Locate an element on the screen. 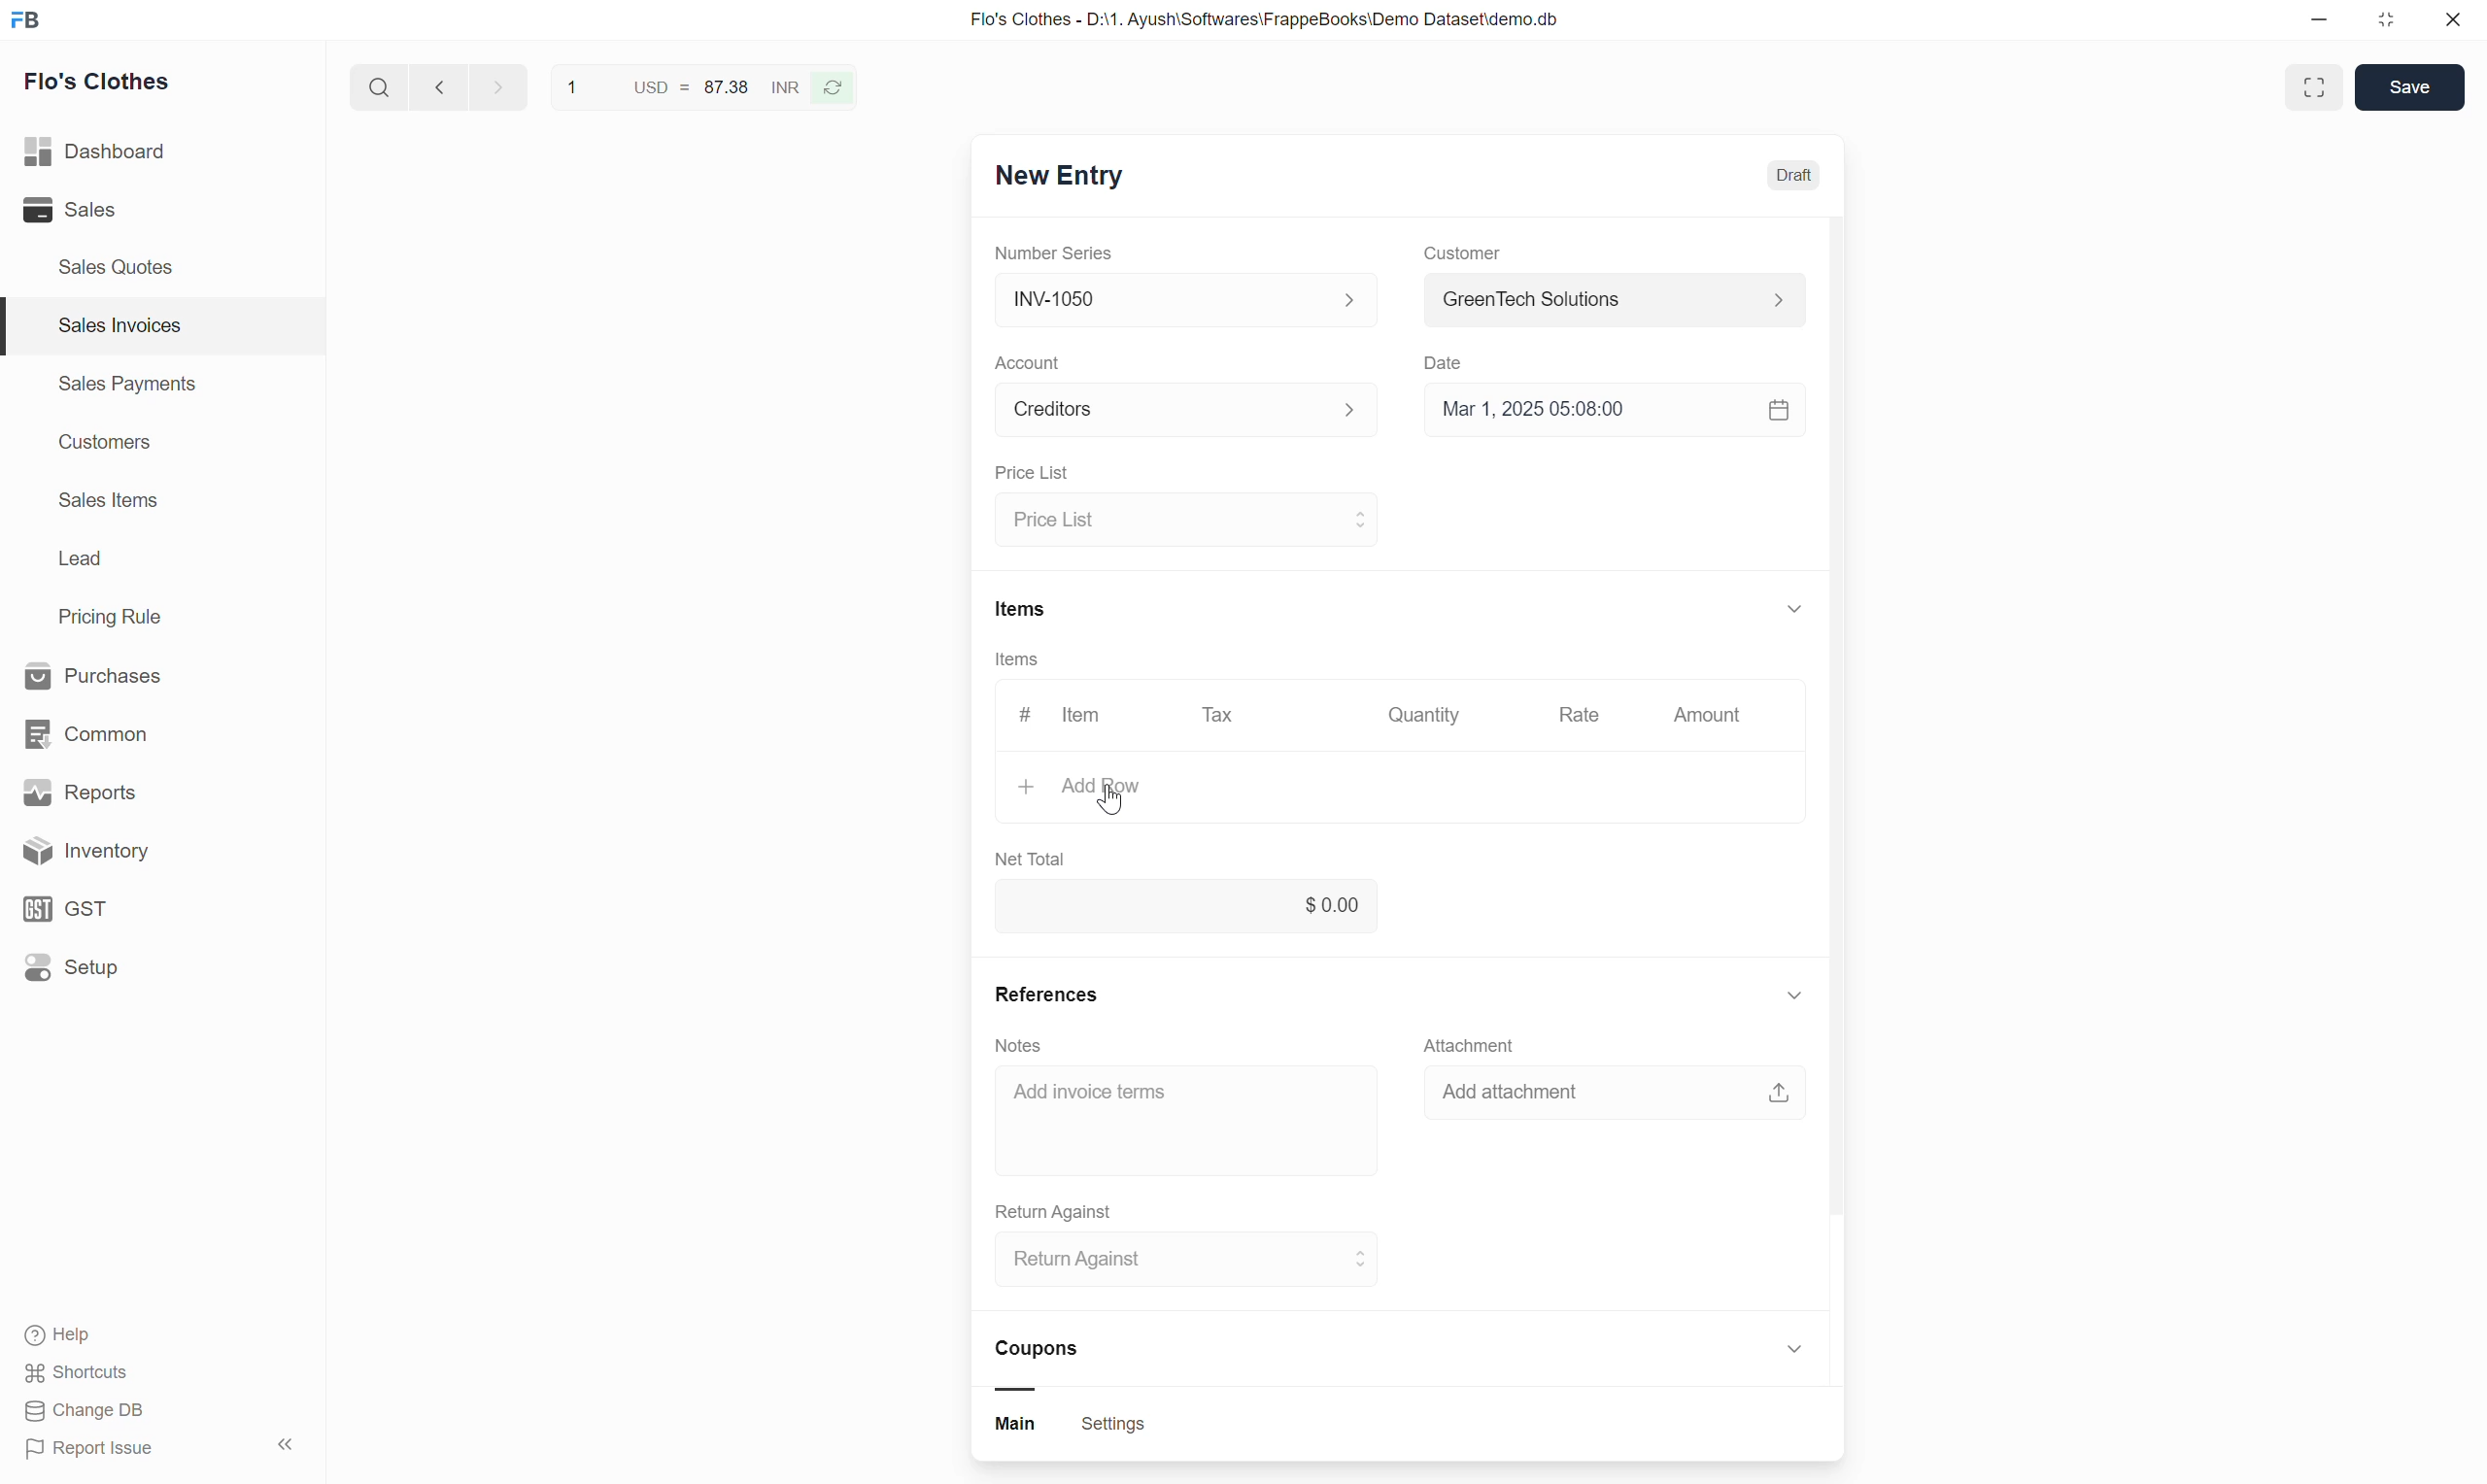 This screenshot has width=2487, height=1484. show or hide items is located at coordinates (1794, 604).